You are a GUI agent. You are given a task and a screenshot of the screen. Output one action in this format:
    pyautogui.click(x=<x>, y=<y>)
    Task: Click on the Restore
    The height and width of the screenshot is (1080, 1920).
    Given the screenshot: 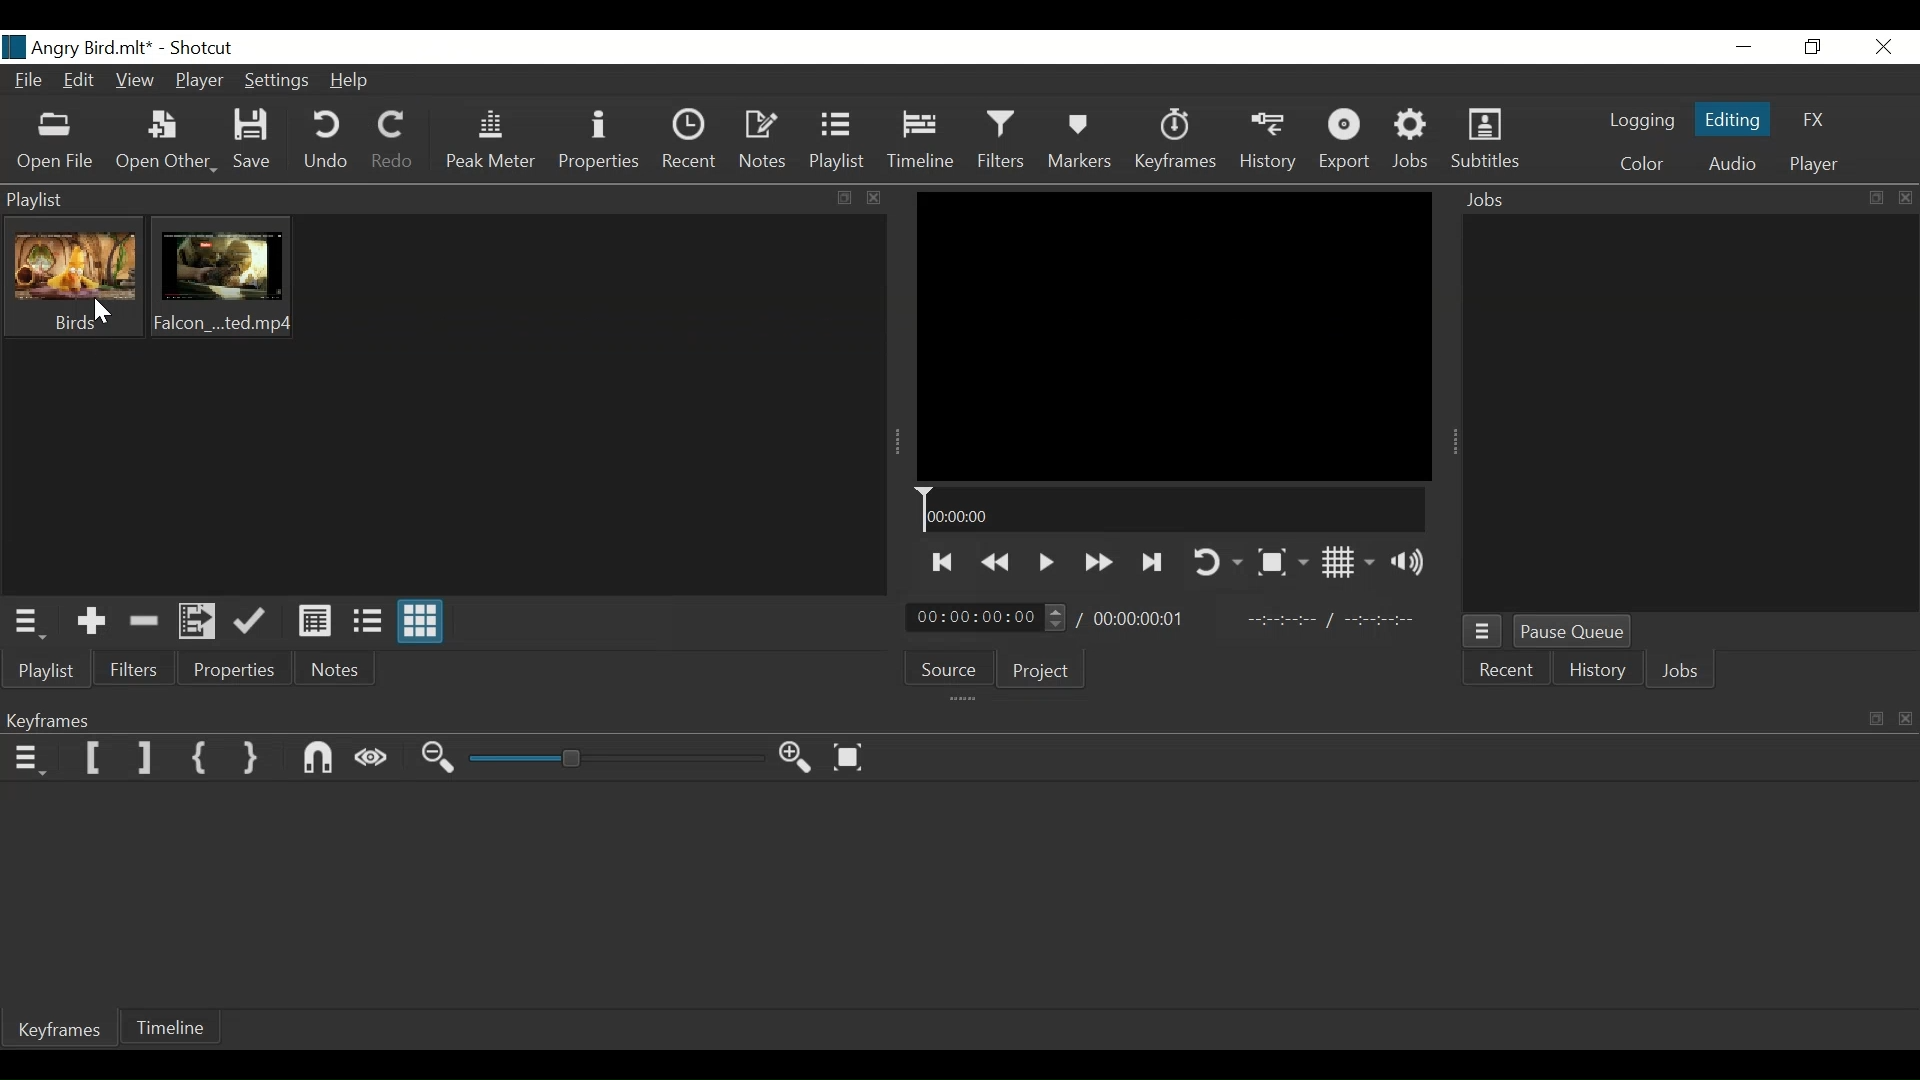 What is the action you would take?
    pyautogui.click(x=1814, y=46)
    